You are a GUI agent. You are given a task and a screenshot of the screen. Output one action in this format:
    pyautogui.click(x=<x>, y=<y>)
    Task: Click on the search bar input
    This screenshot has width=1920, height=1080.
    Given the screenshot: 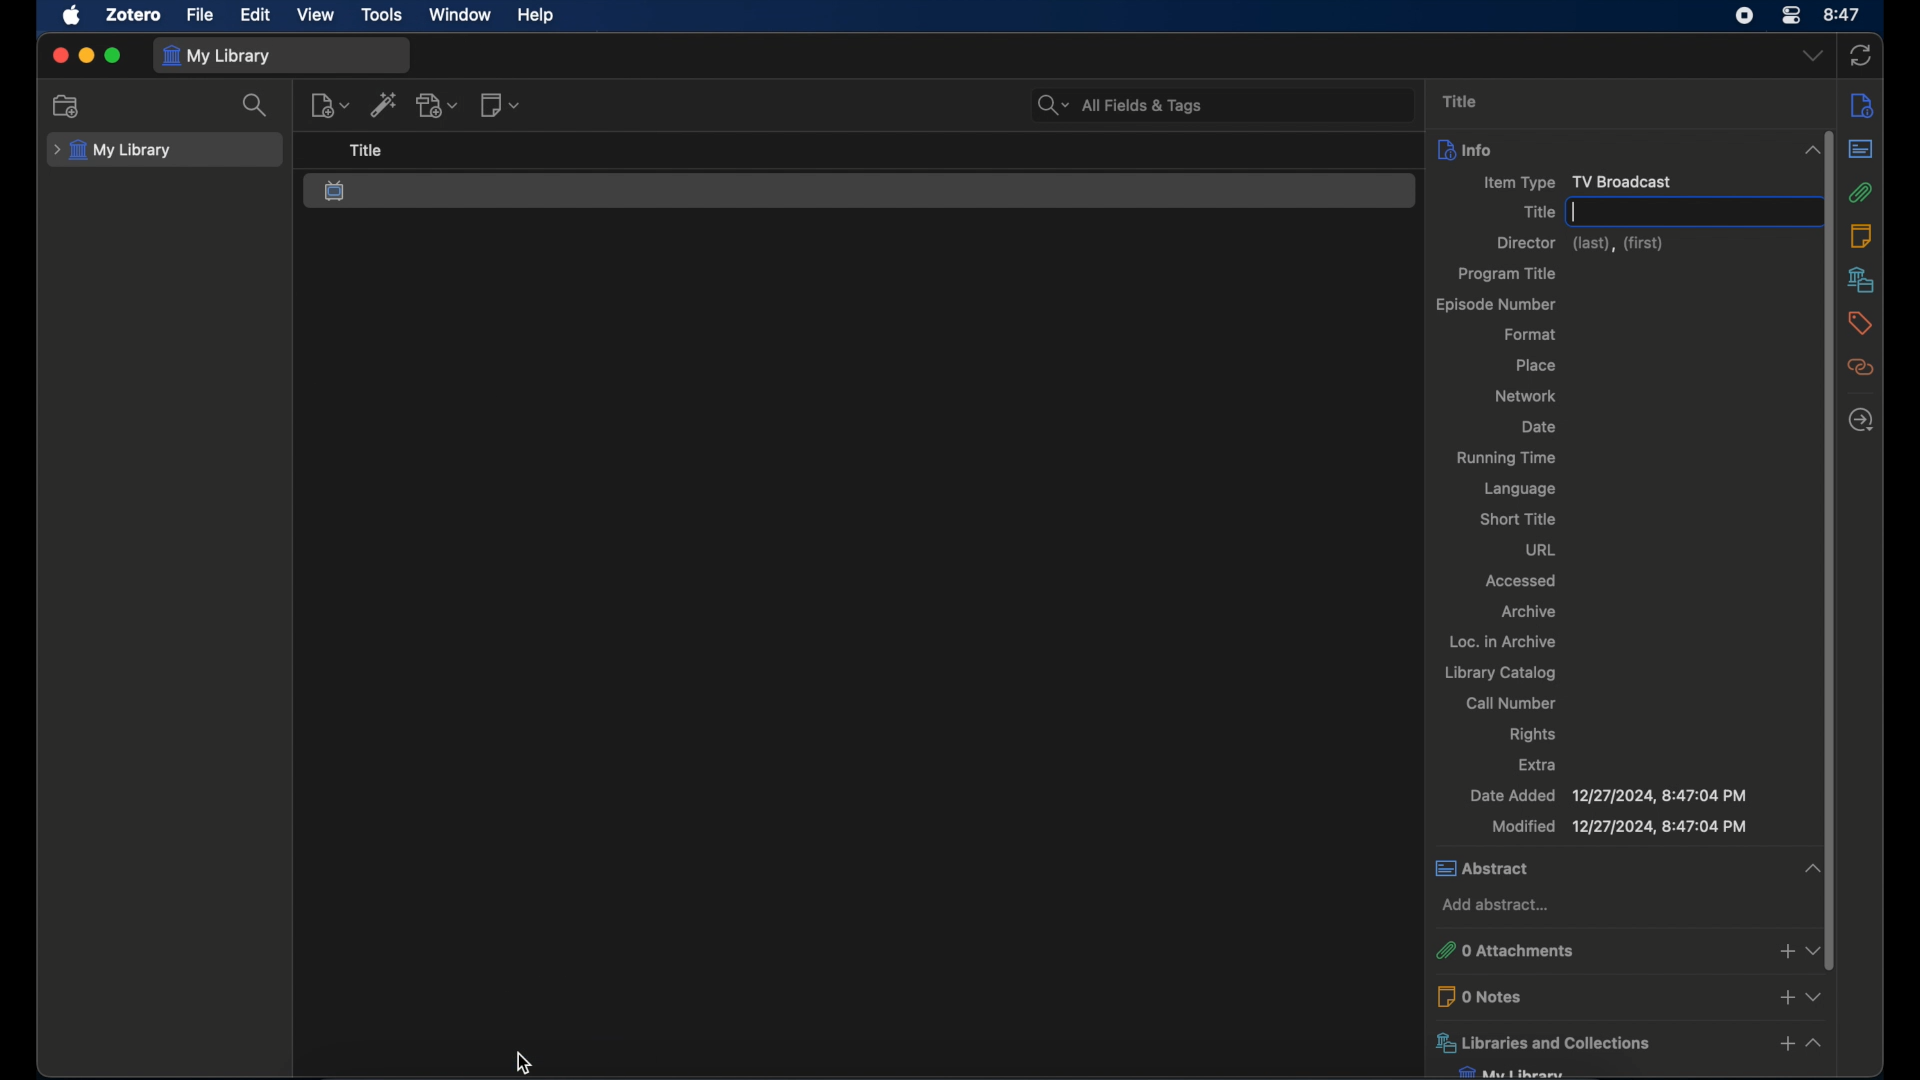 What is the action you would take?
    pyautogui.click(x=1247, y=105)
    